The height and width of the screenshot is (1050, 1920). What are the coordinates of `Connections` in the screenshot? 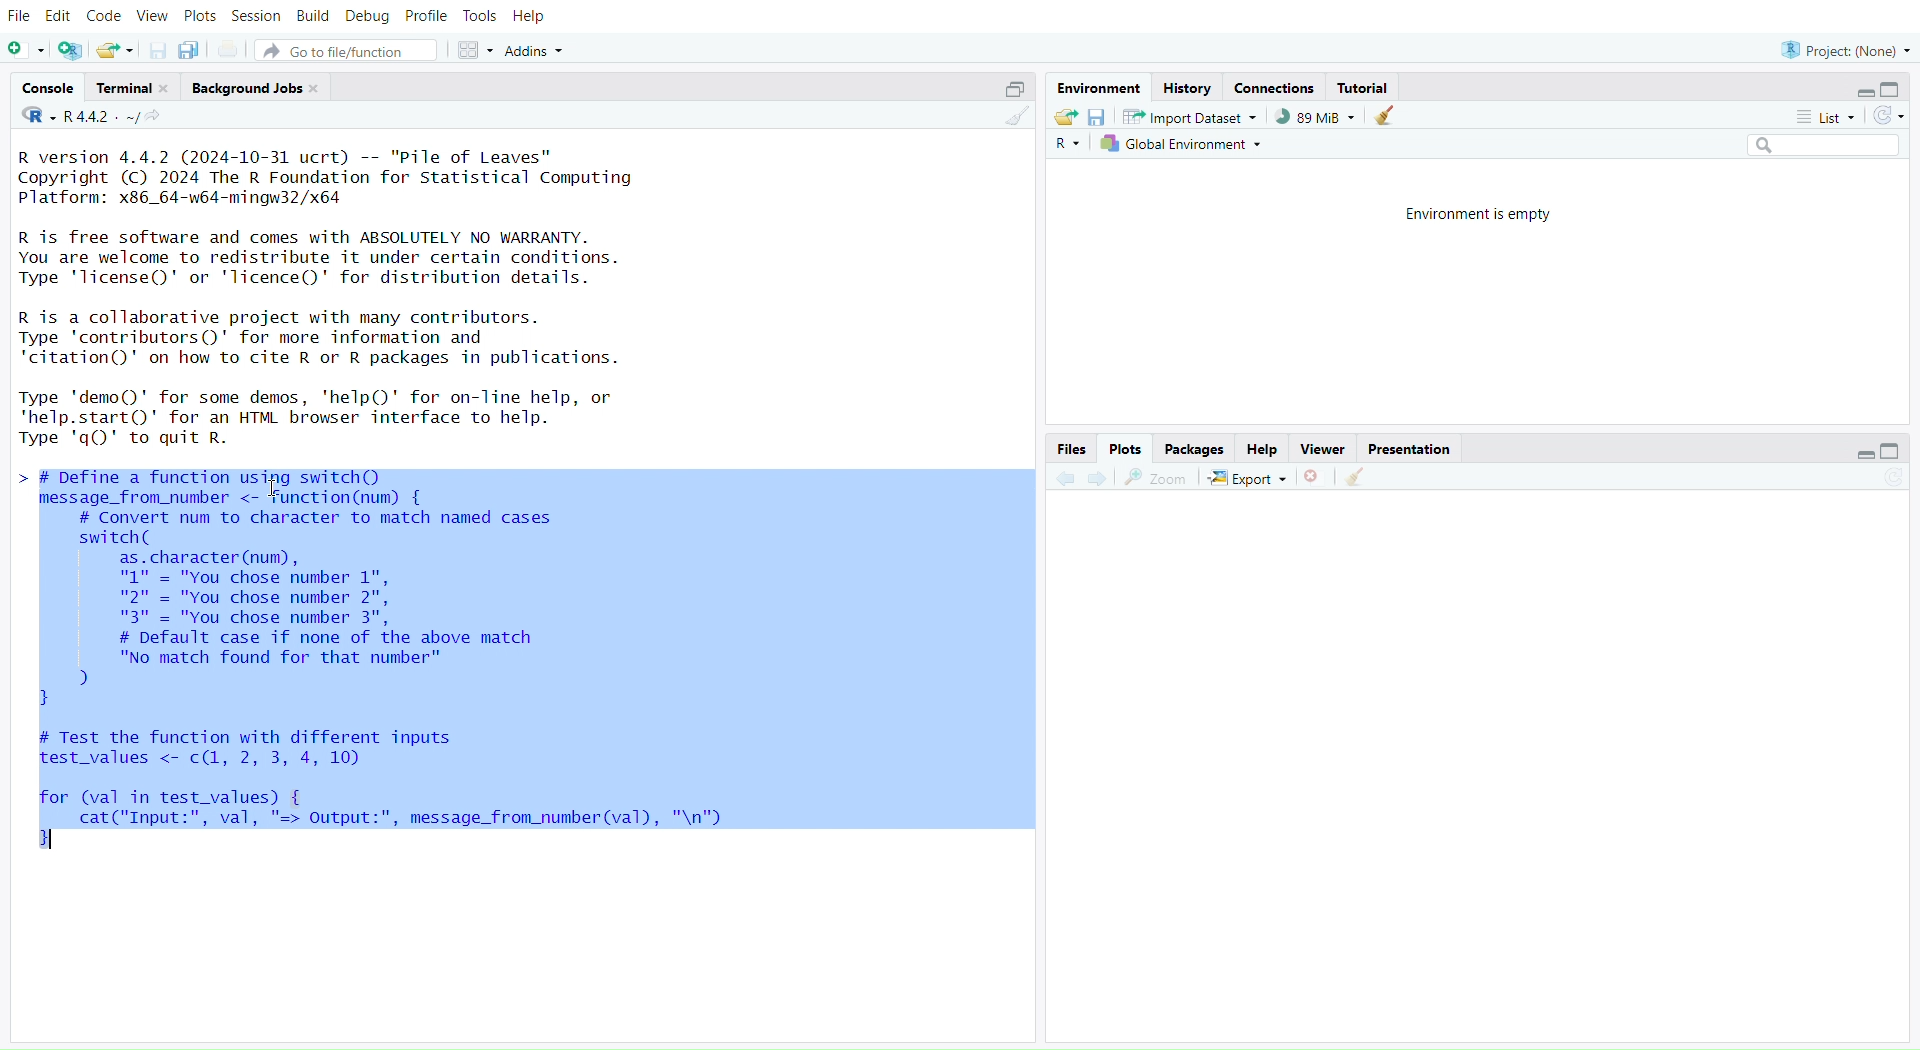 It's located at (1273, 87).